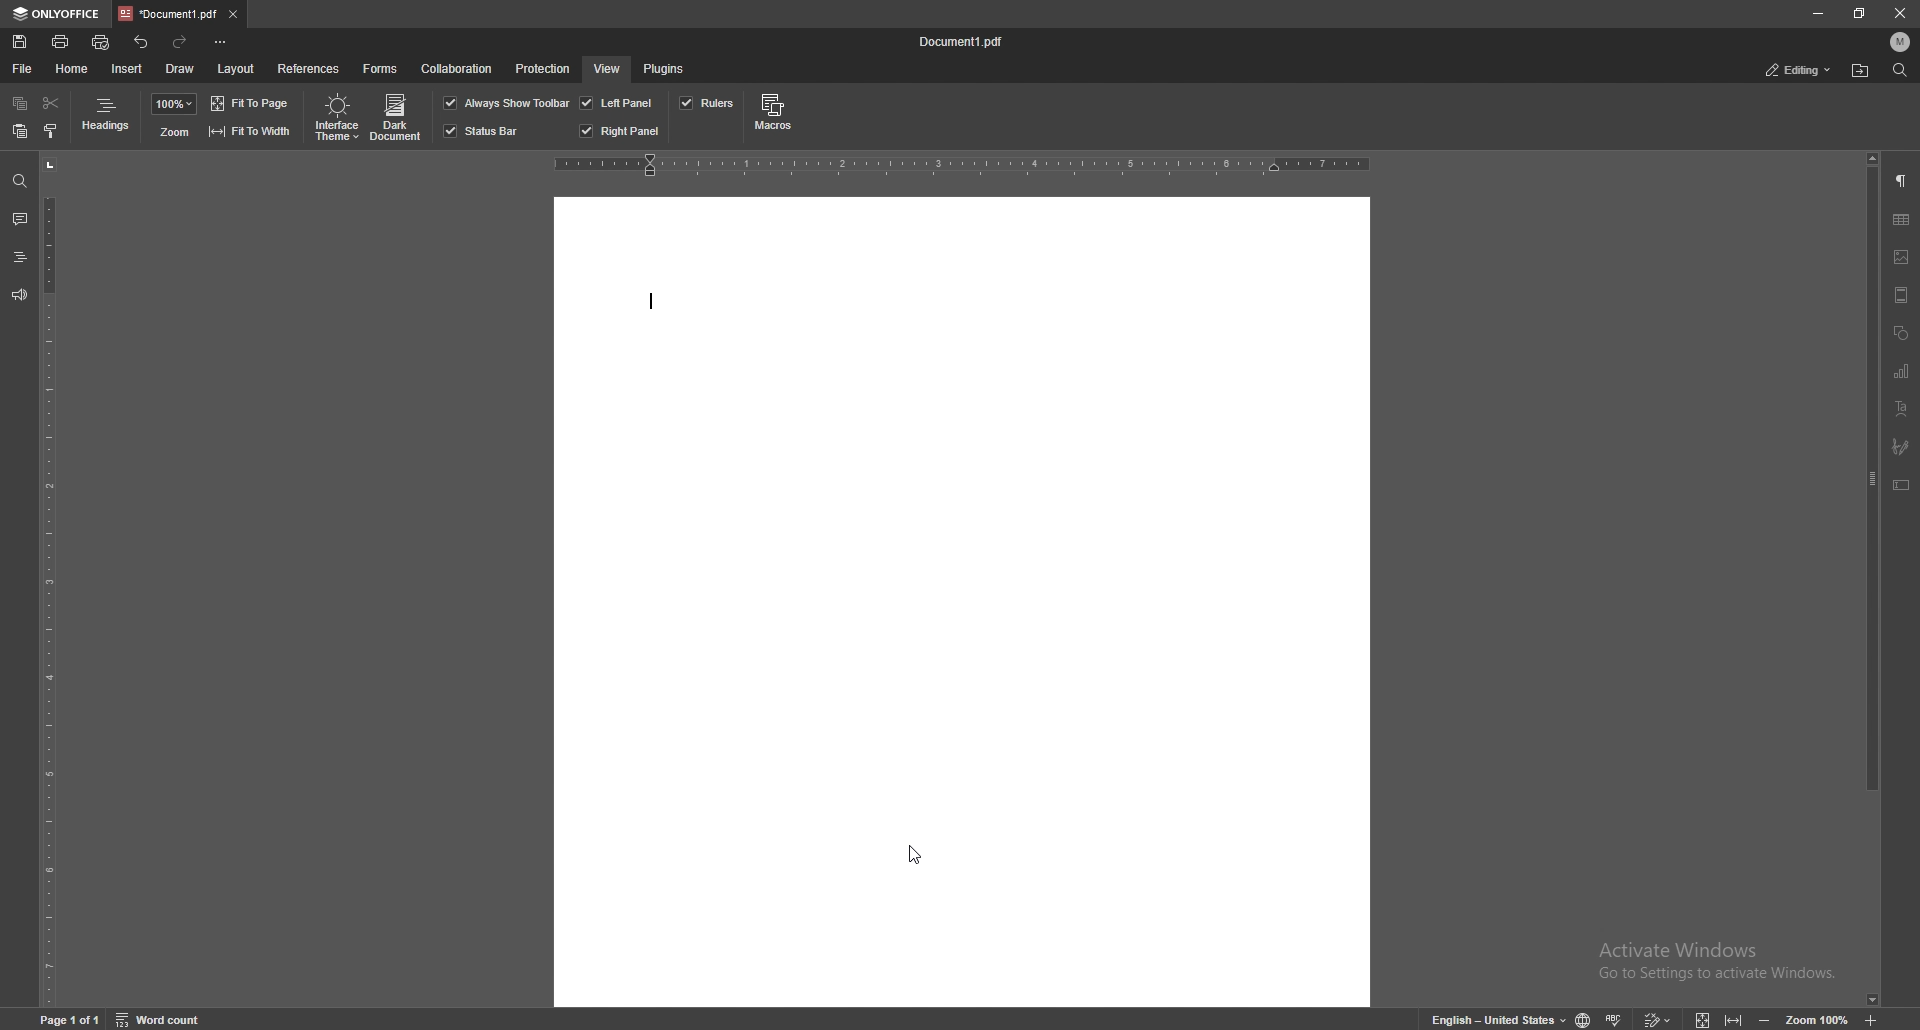 The image size is (1920, 1030). I want to click on rulers, so click(706, 103).